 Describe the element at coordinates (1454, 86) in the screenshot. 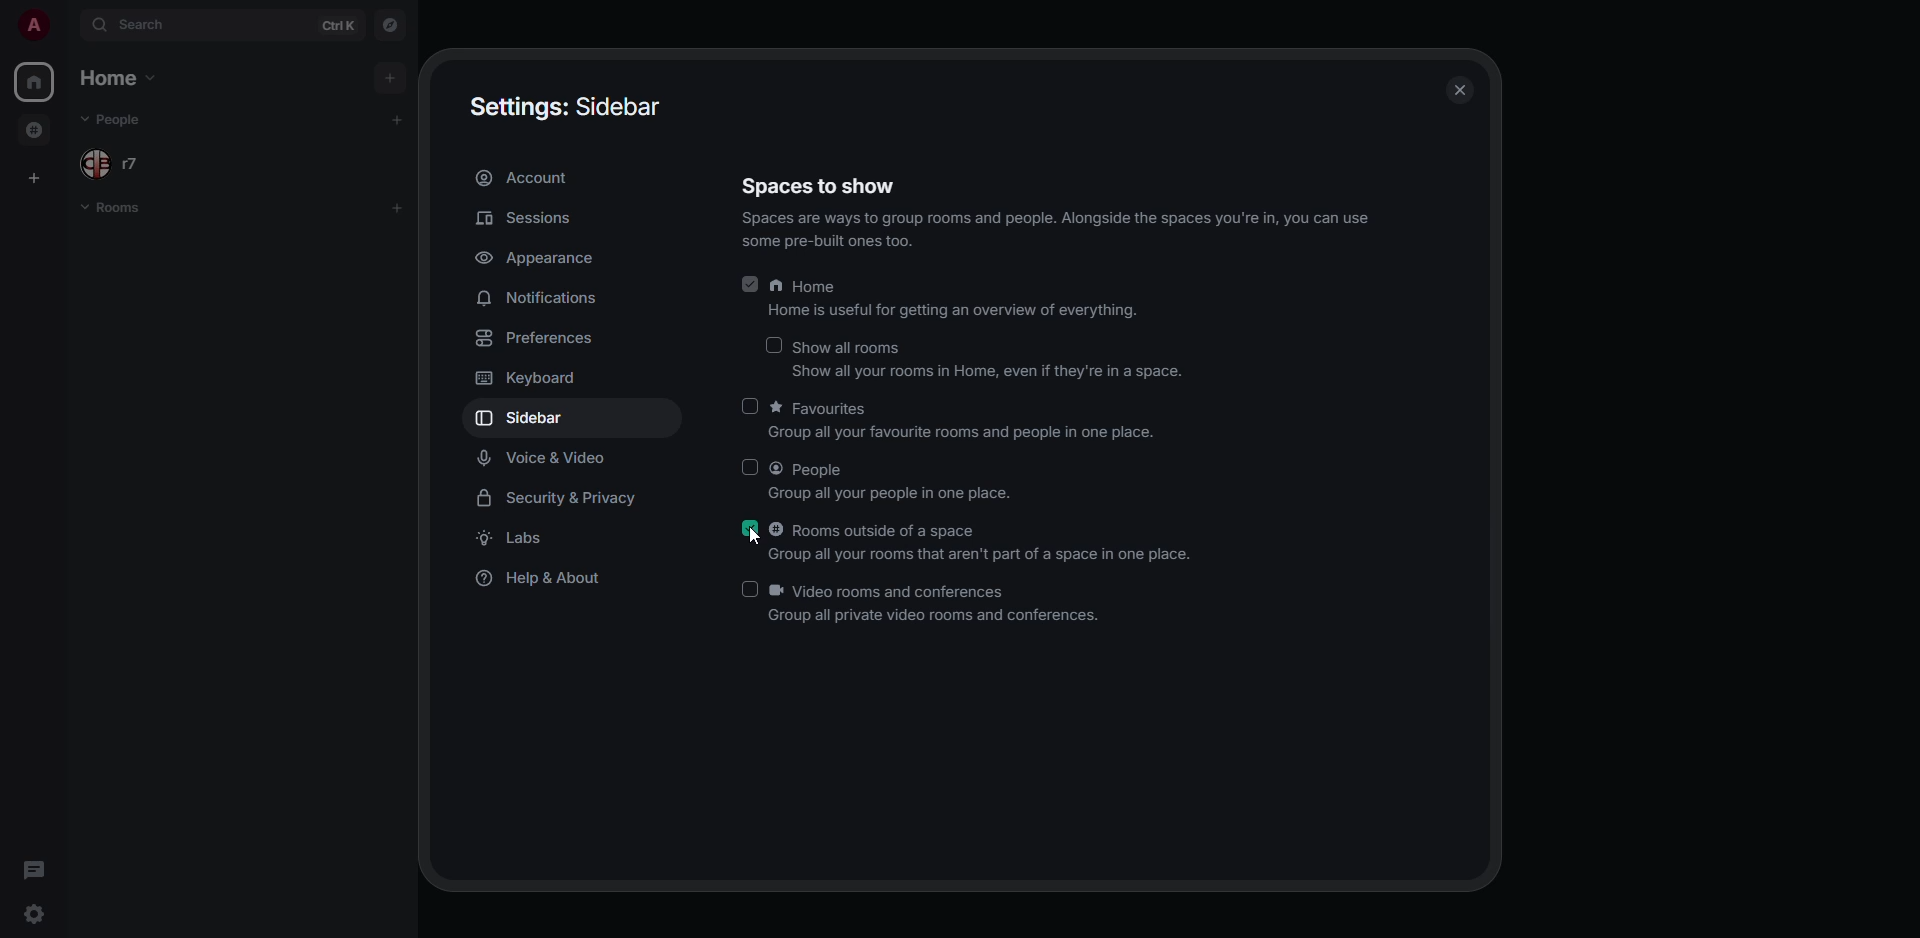

I see `close` at that location.